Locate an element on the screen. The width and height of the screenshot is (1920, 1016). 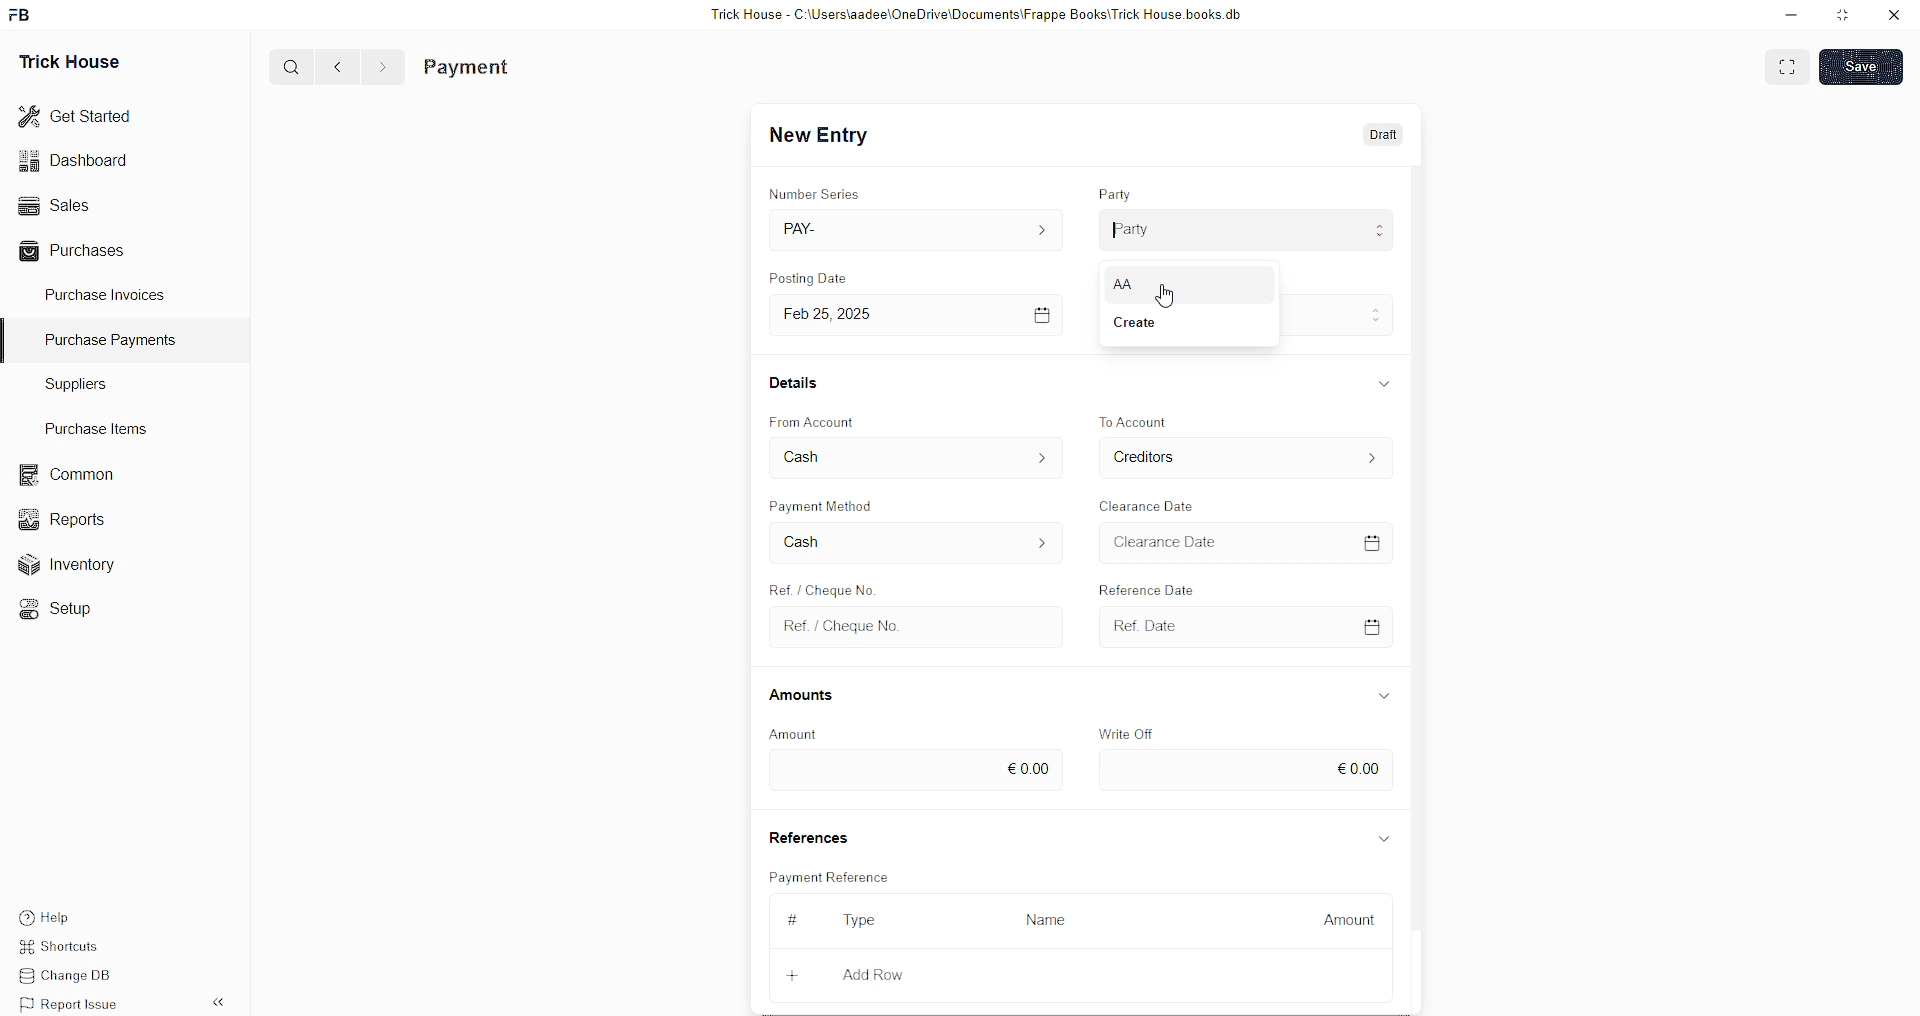
Shortcuts is located at coordinates (71, 949).